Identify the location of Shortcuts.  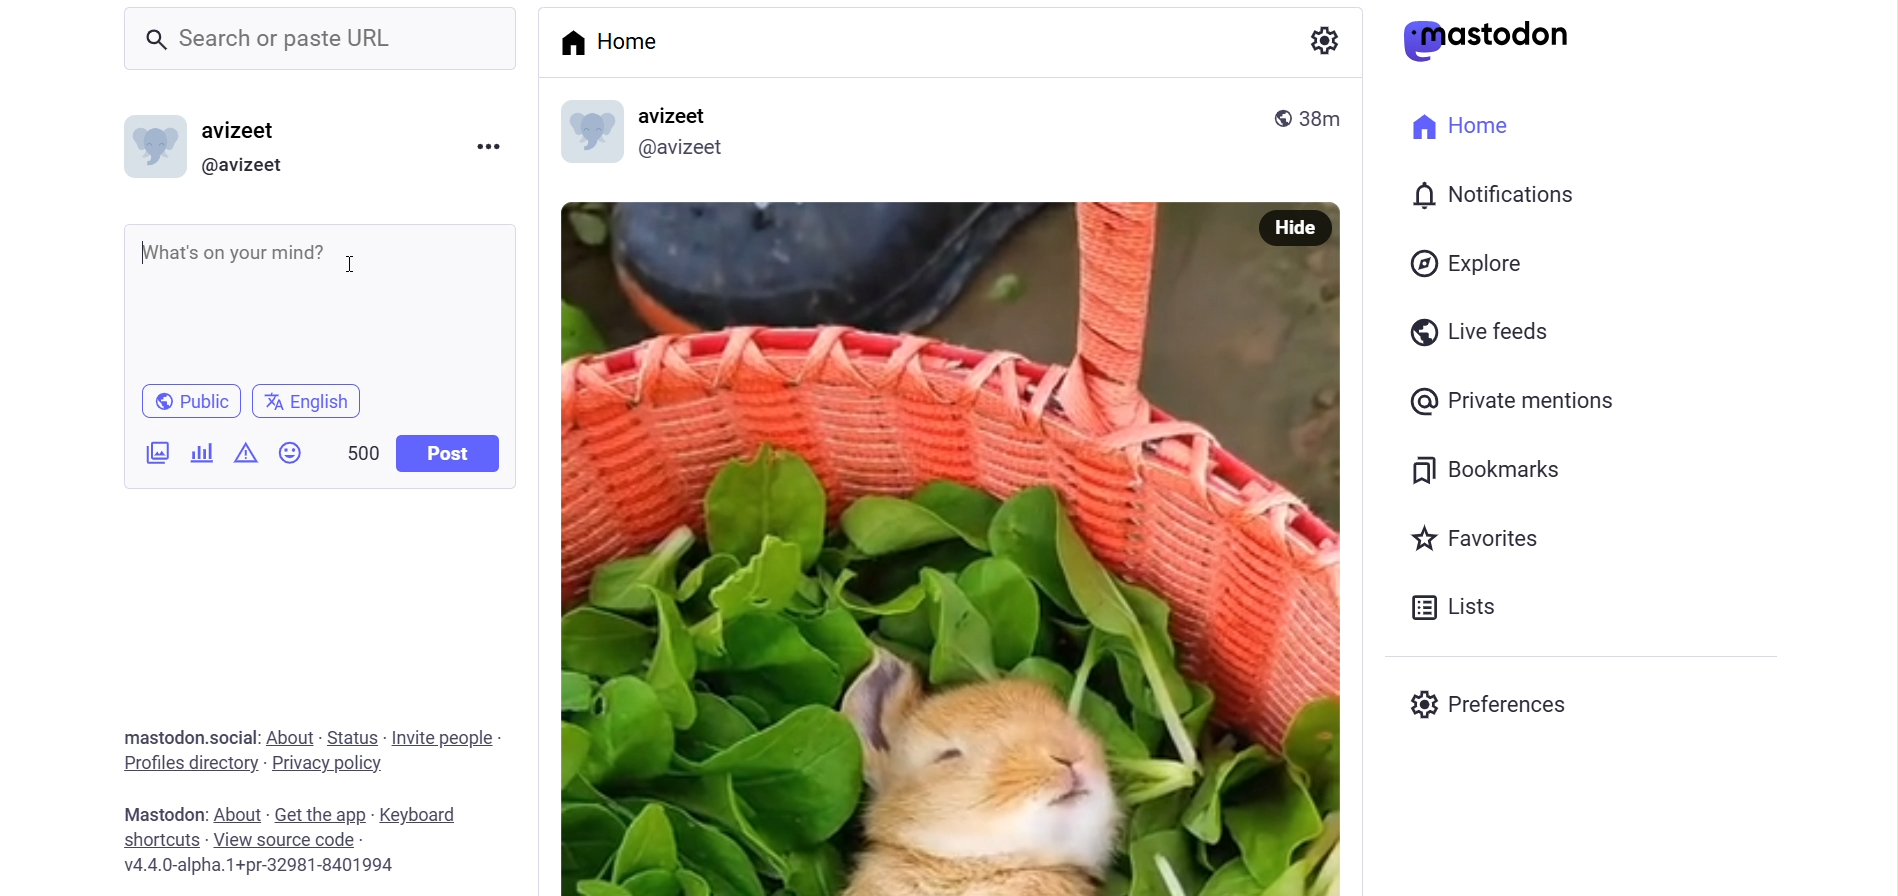
(160, 838).